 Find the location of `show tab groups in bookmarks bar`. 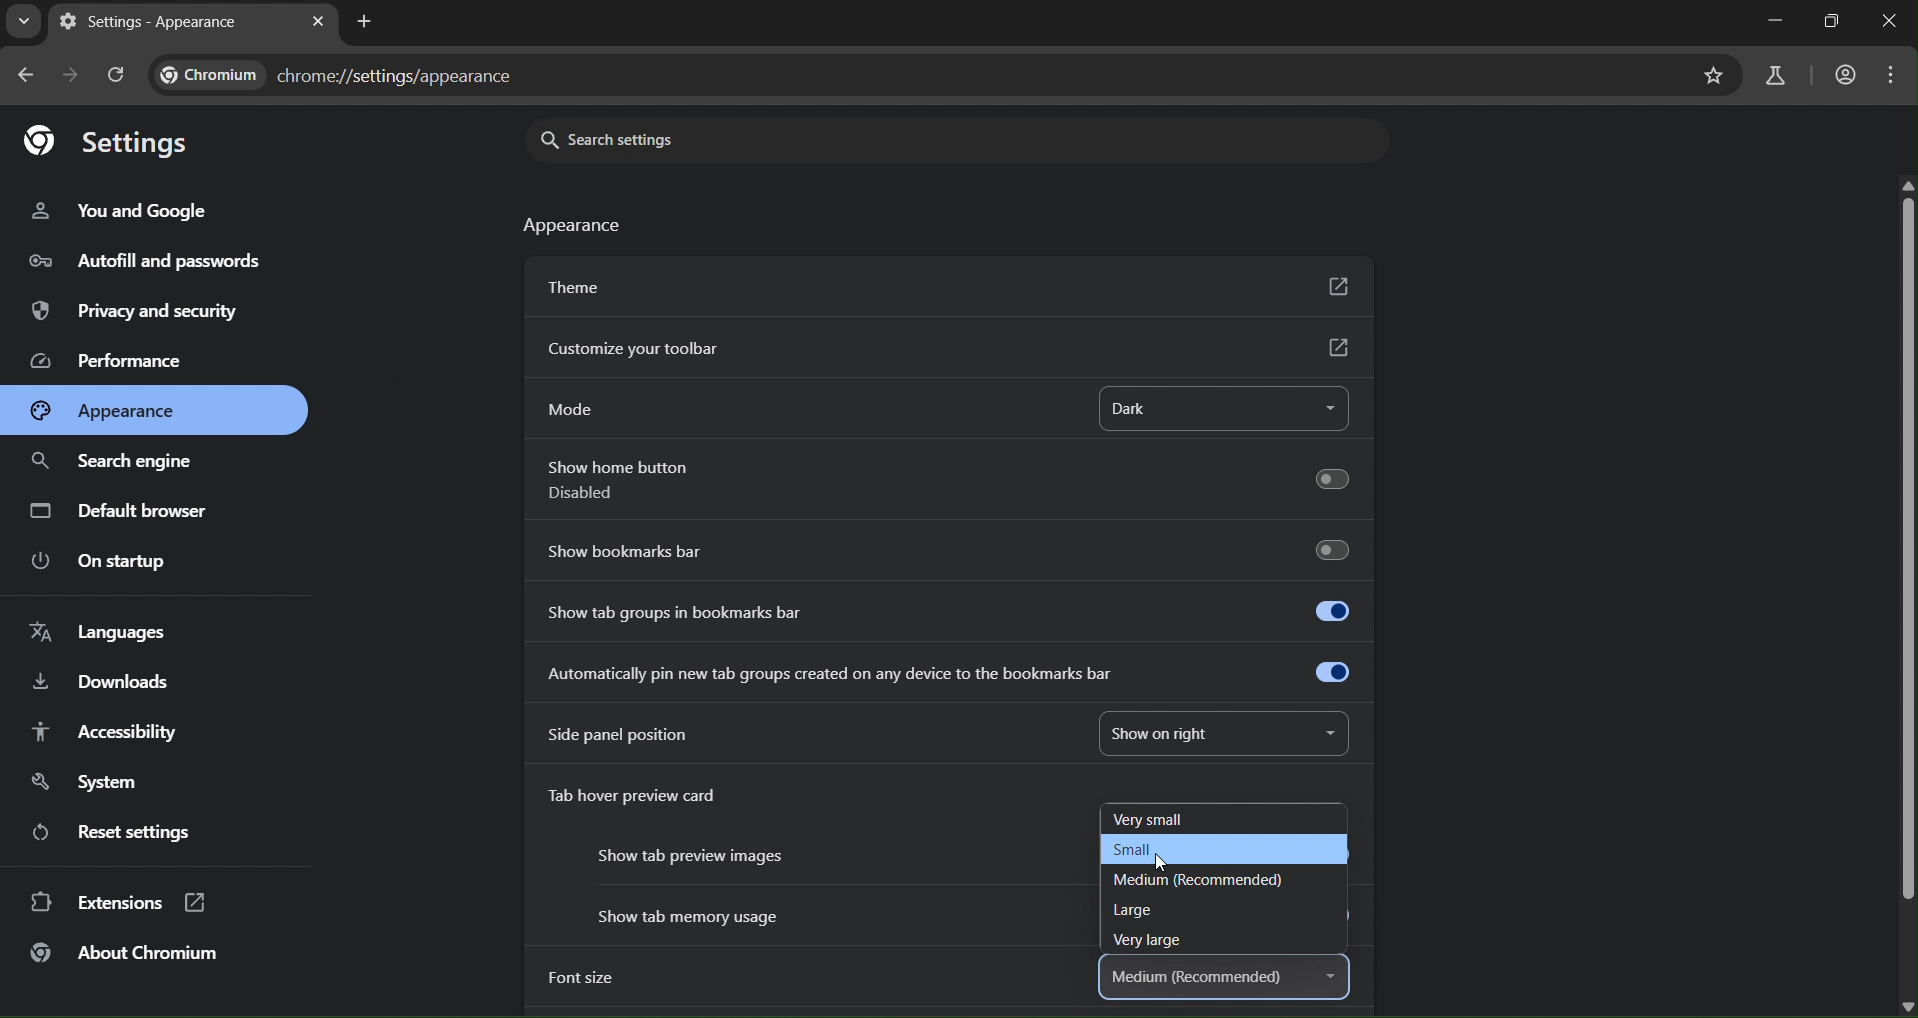

show tab groups in bookmarks bar is located at coordinates (954, 609).